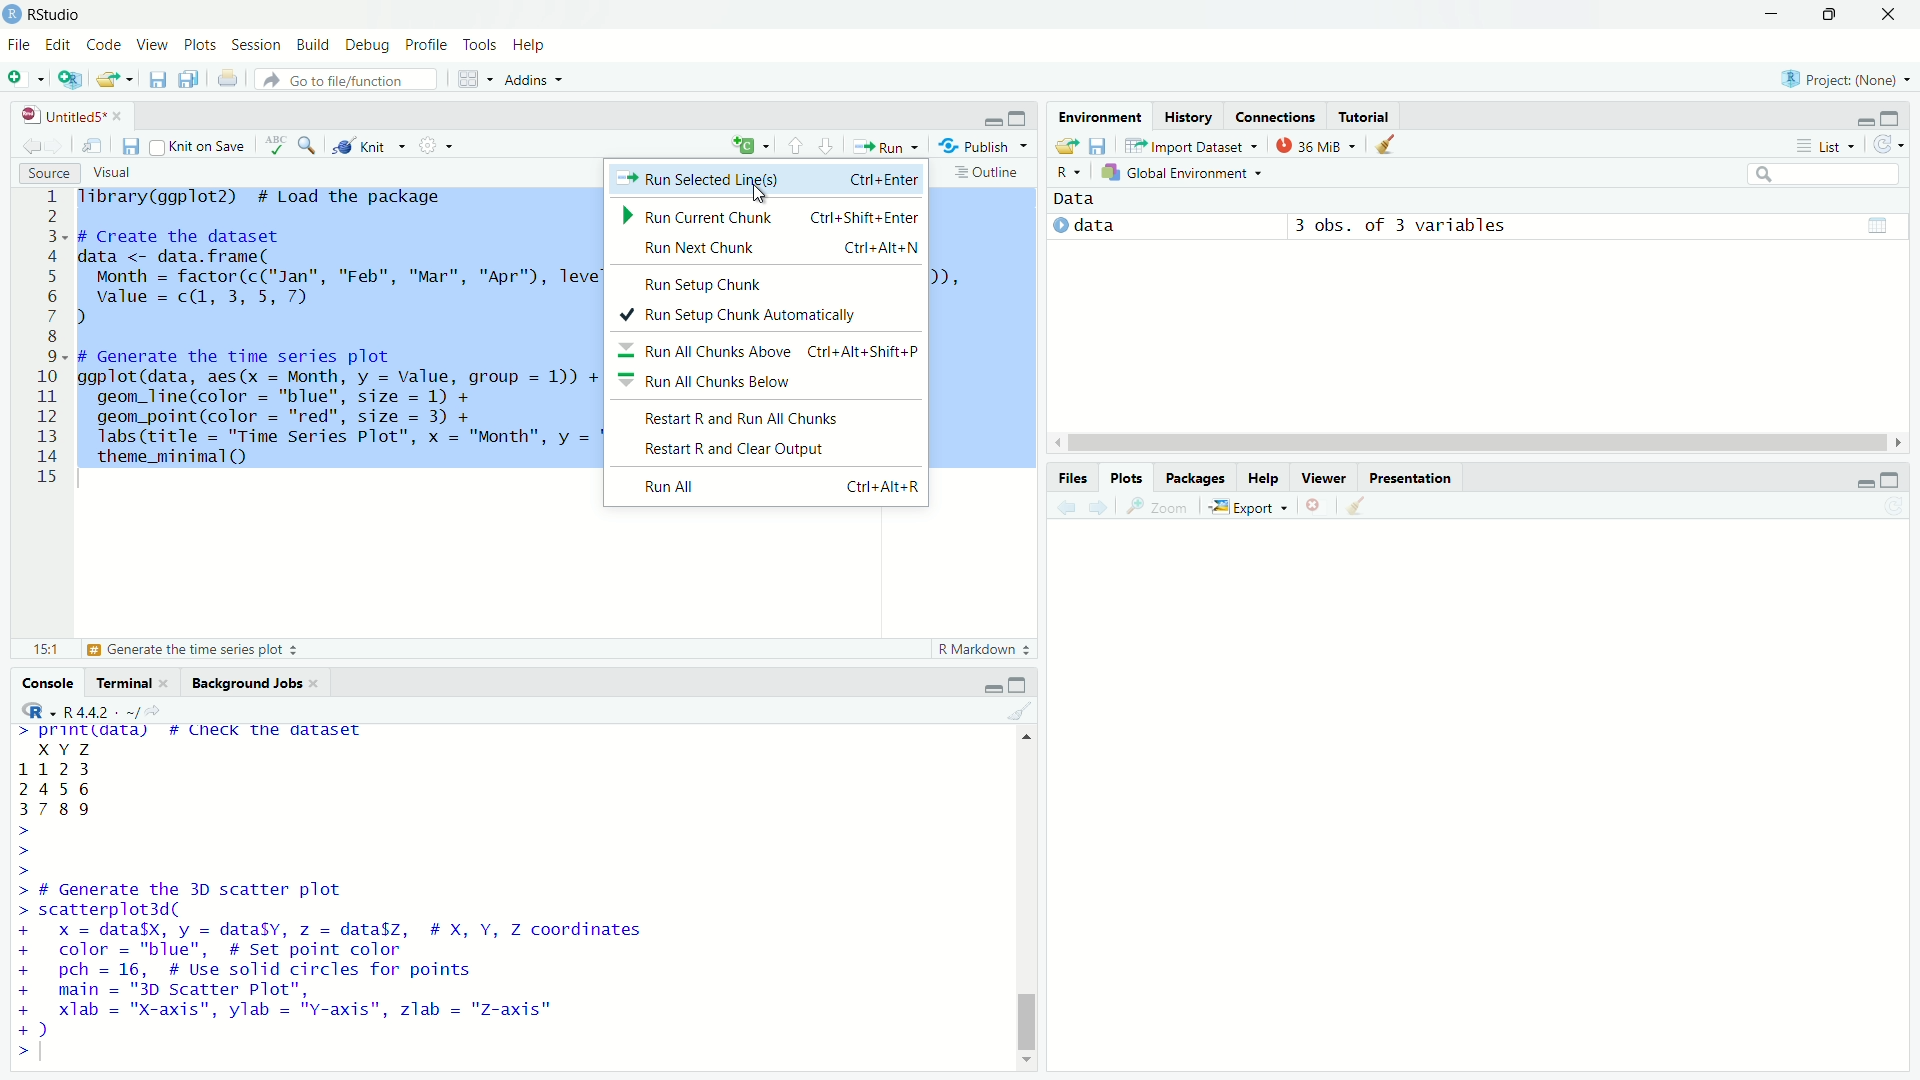 The image size is (1920, 1080). What do you see at coordinates (116, 172) in the screenshot?
I see `visual` at bounding box center [116, 172].